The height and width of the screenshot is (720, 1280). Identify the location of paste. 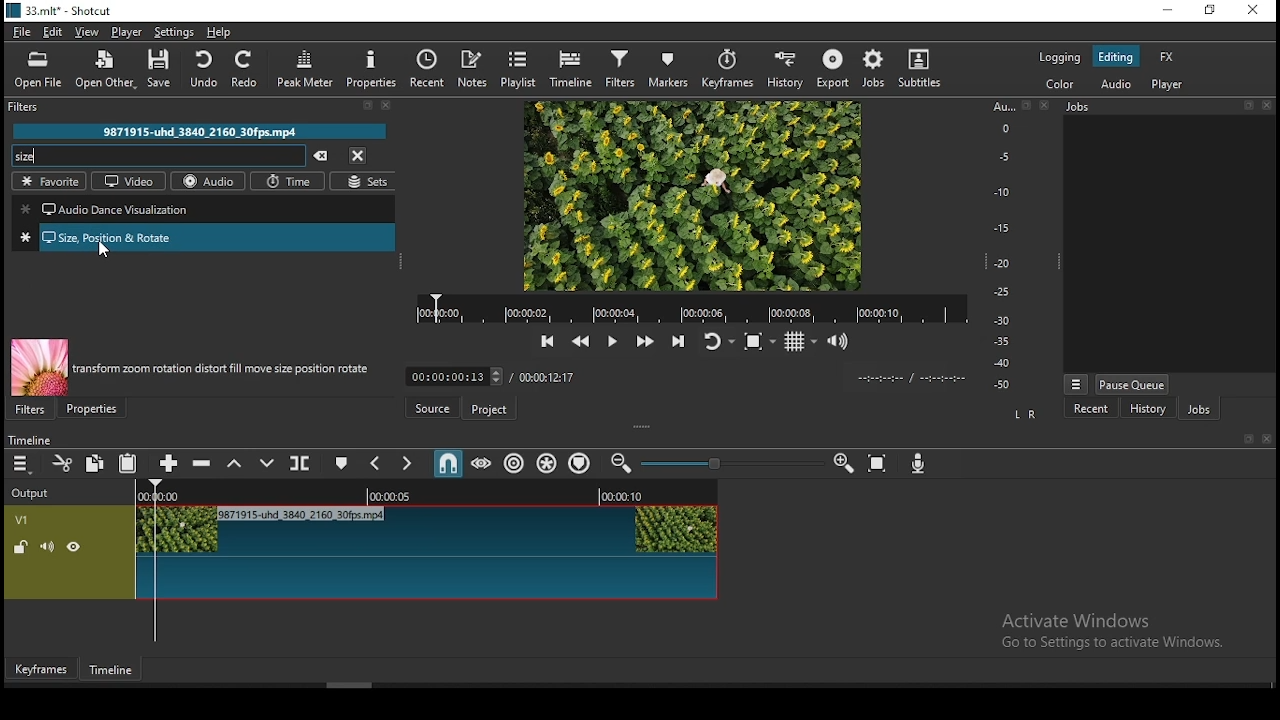
(127, 465).